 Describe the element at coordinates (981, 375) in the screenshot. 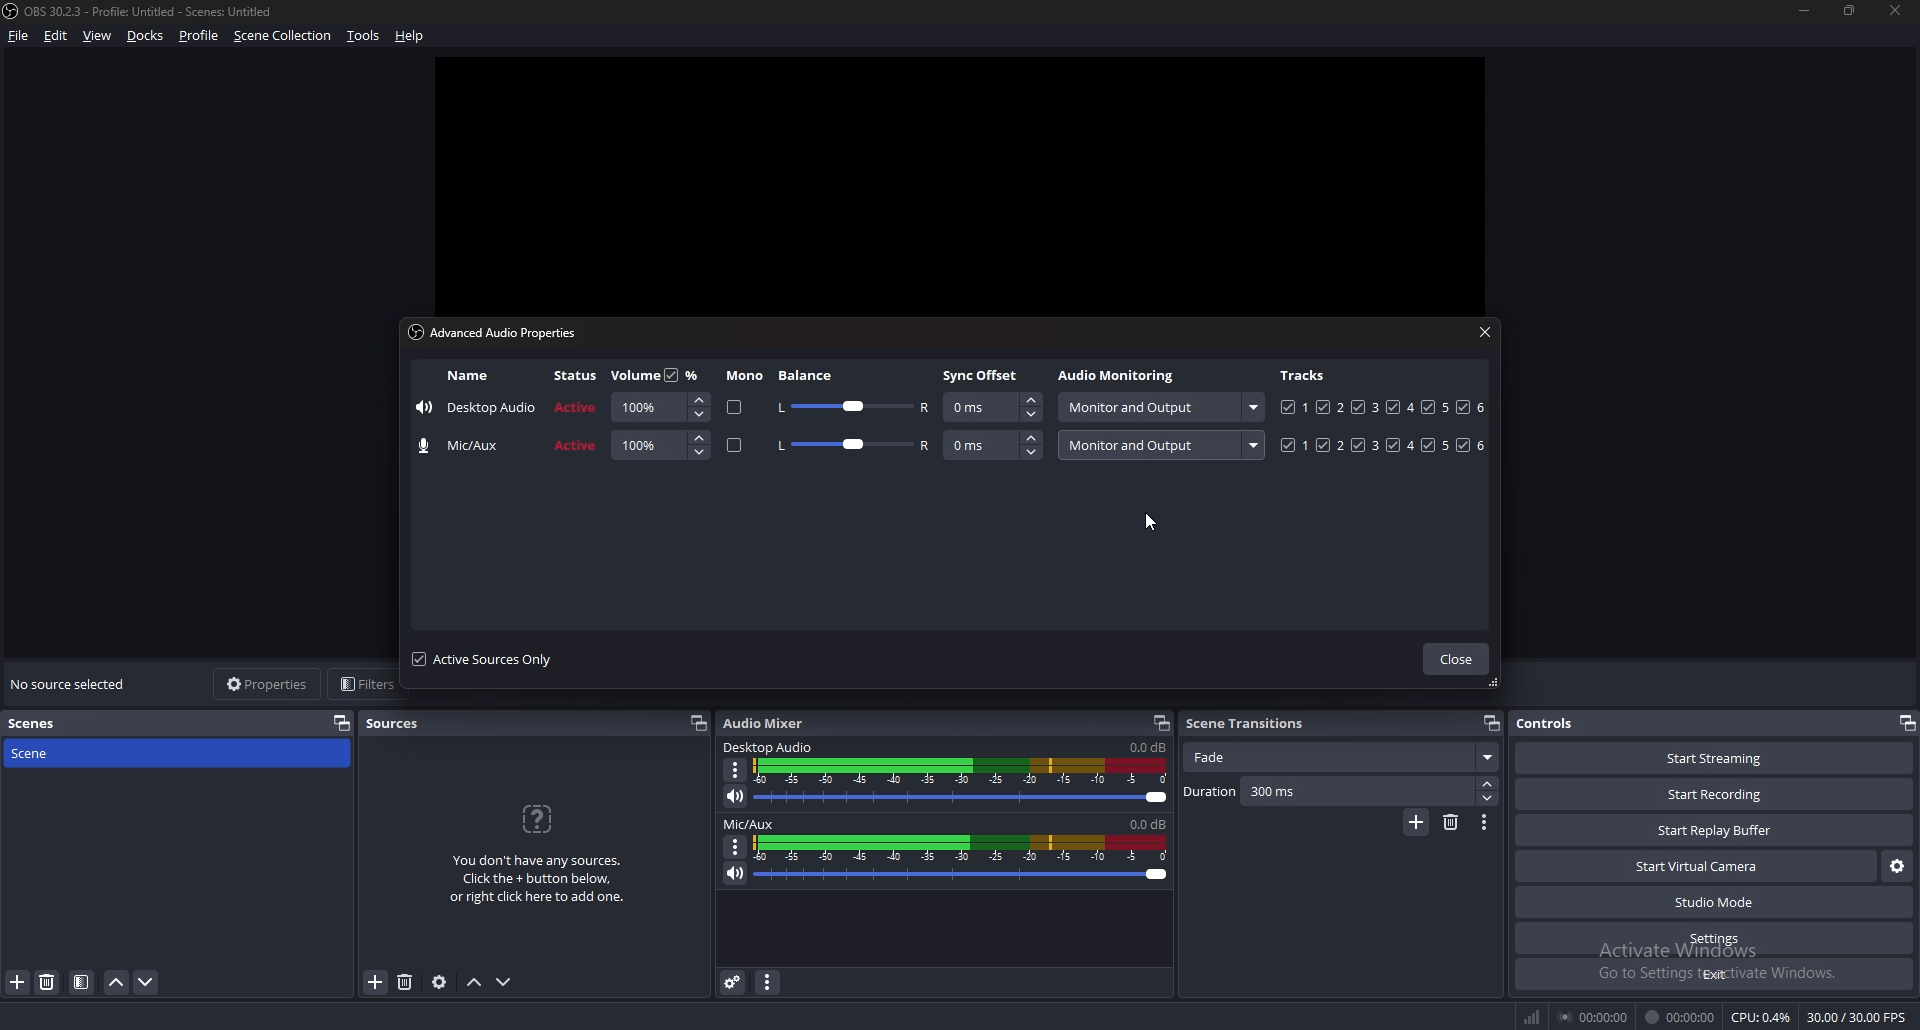

I see `sync offset` at that location.